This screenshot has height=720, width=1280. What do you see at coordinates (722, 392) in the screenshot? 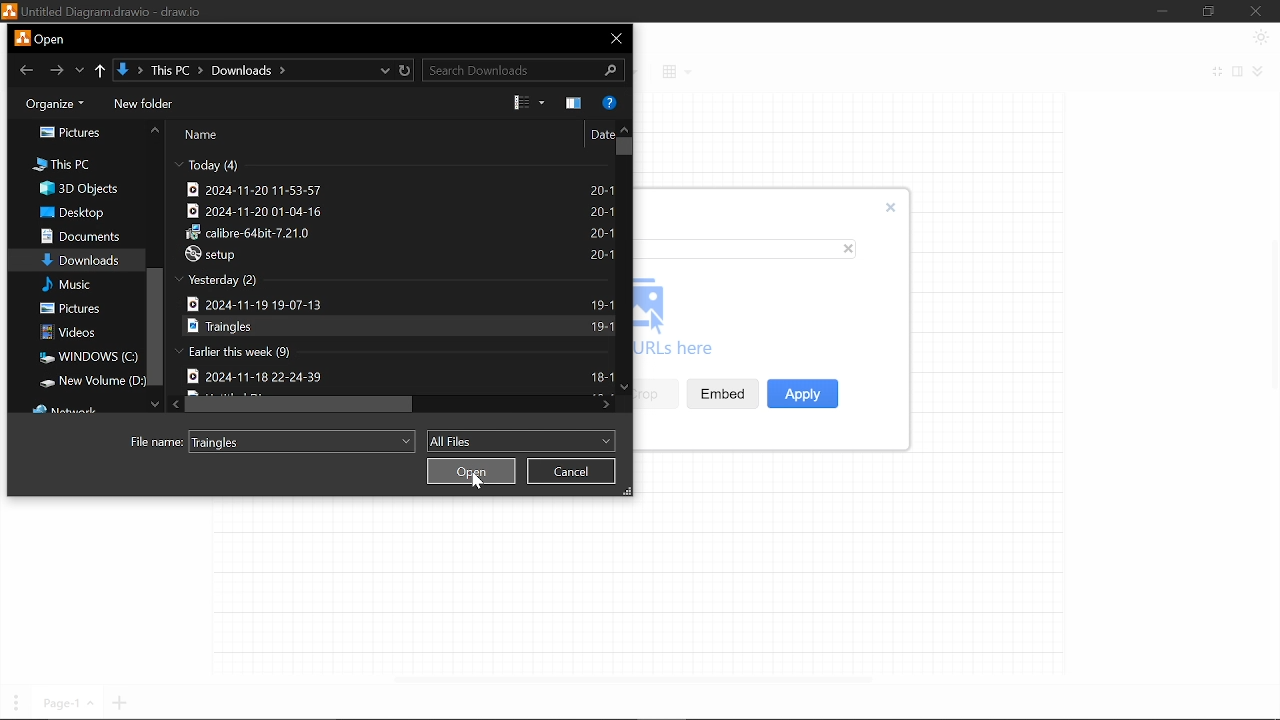
I see `Embed` at bounding box center [722, 392].